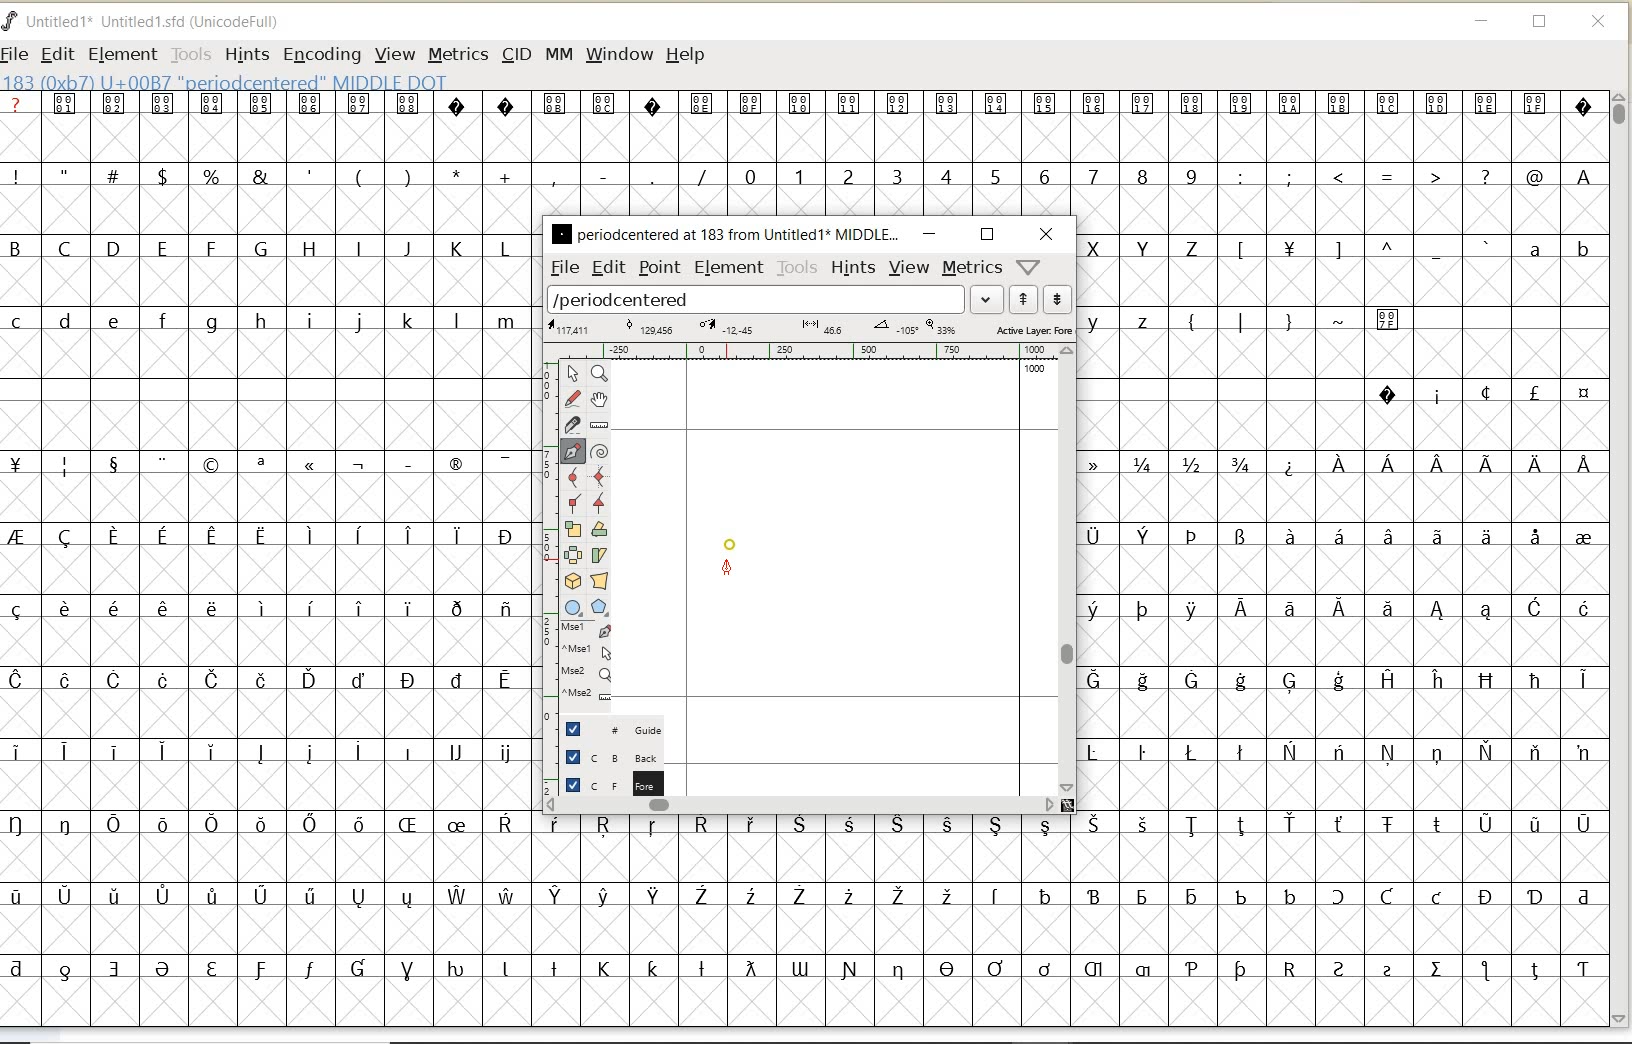 The width and height of the screenshot is (1632, 1044). What do you see at coordinates (812, 350) in the screenshot?
I see `ruler` at bounding box center [812, 350].